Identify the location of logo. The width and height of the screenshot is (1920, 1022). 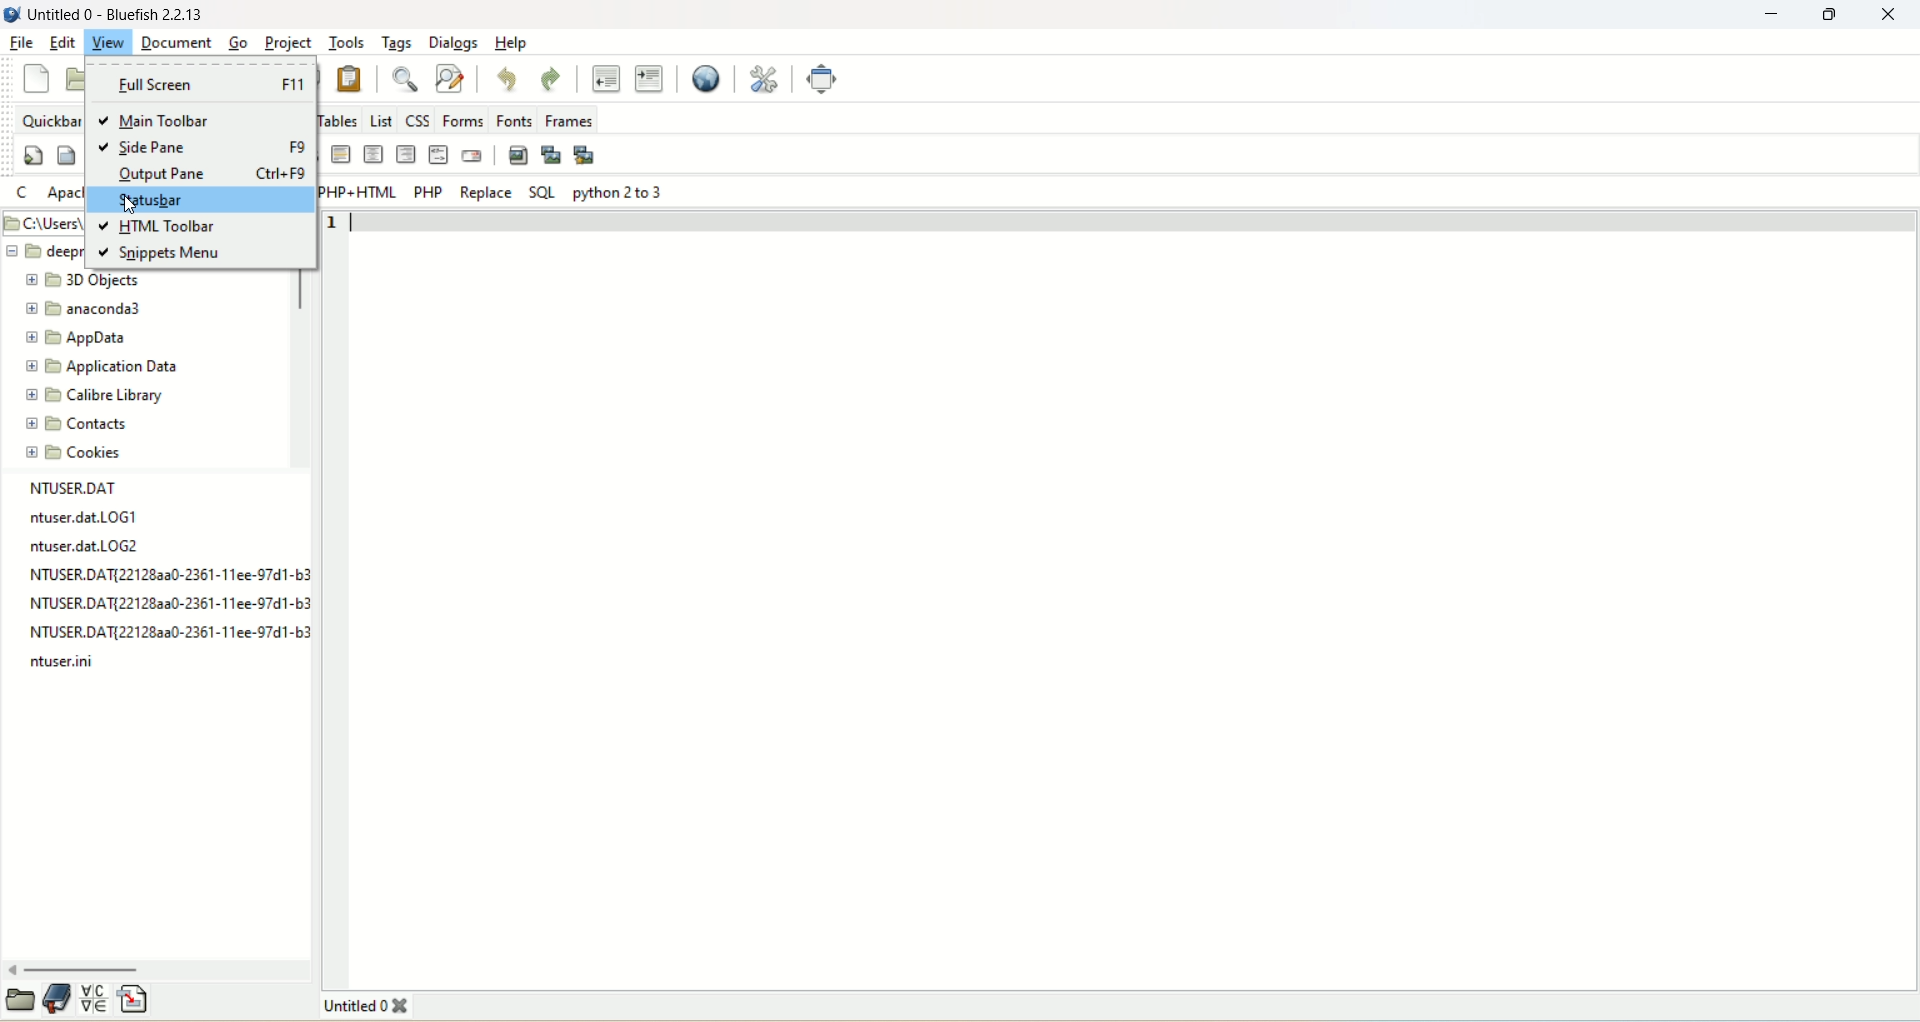
(12, 15).